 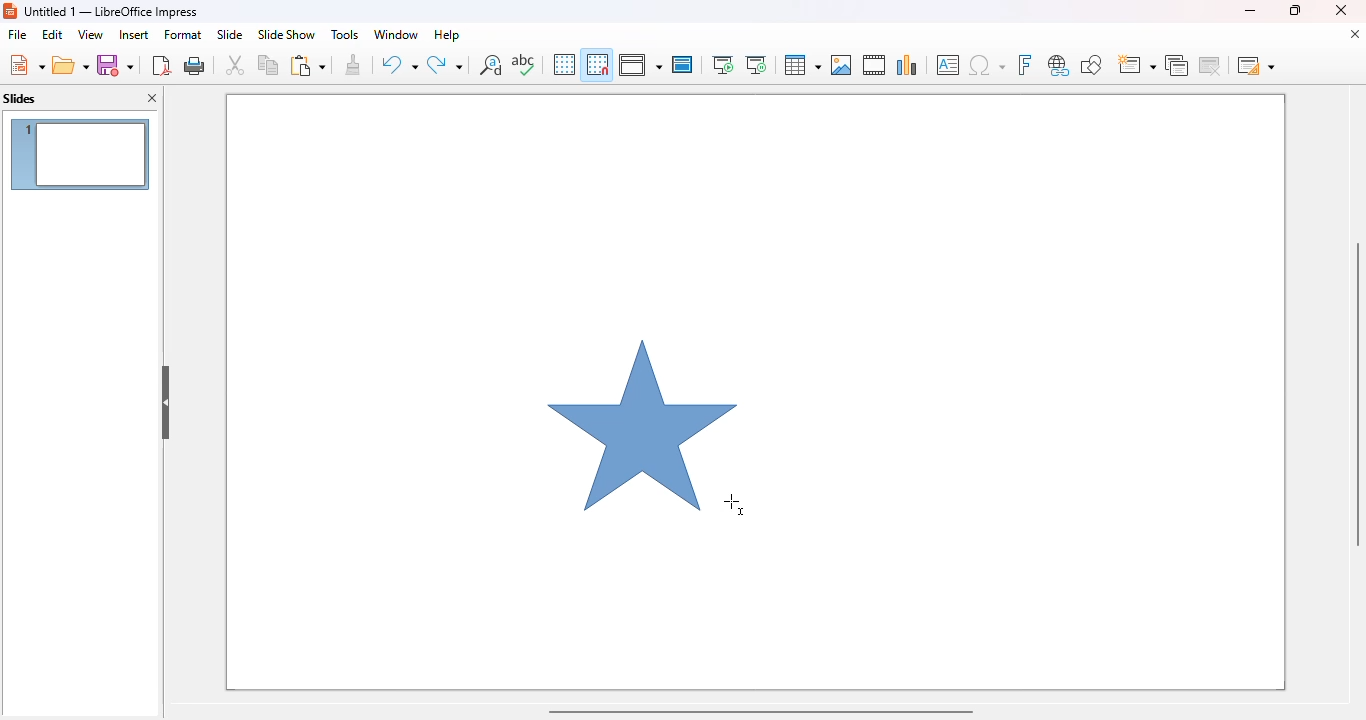 What do you see at coordinates (115, 65) in the screenshot?
I see `save` at bounding box center [115, 65].